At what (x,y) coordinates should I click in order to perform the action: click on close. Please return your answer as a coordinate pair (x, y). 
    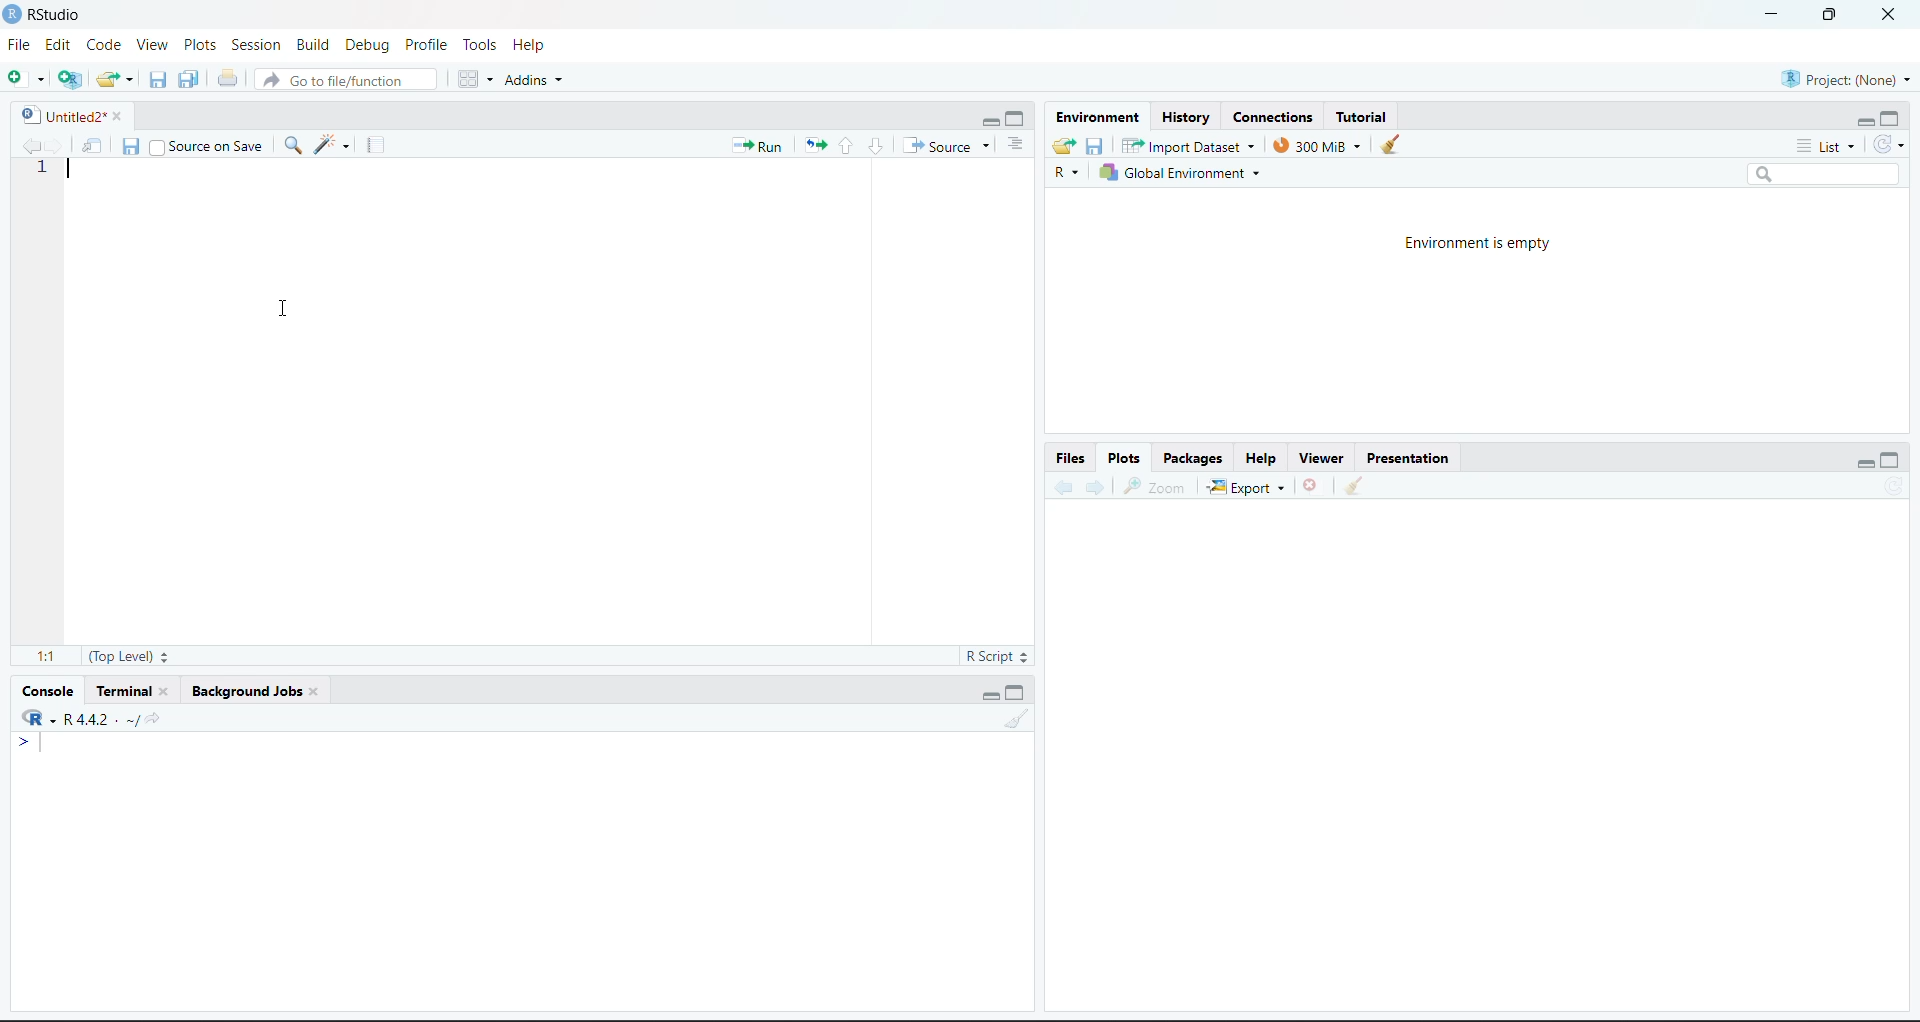
    Looking at the image, I should click on (1888, 16).